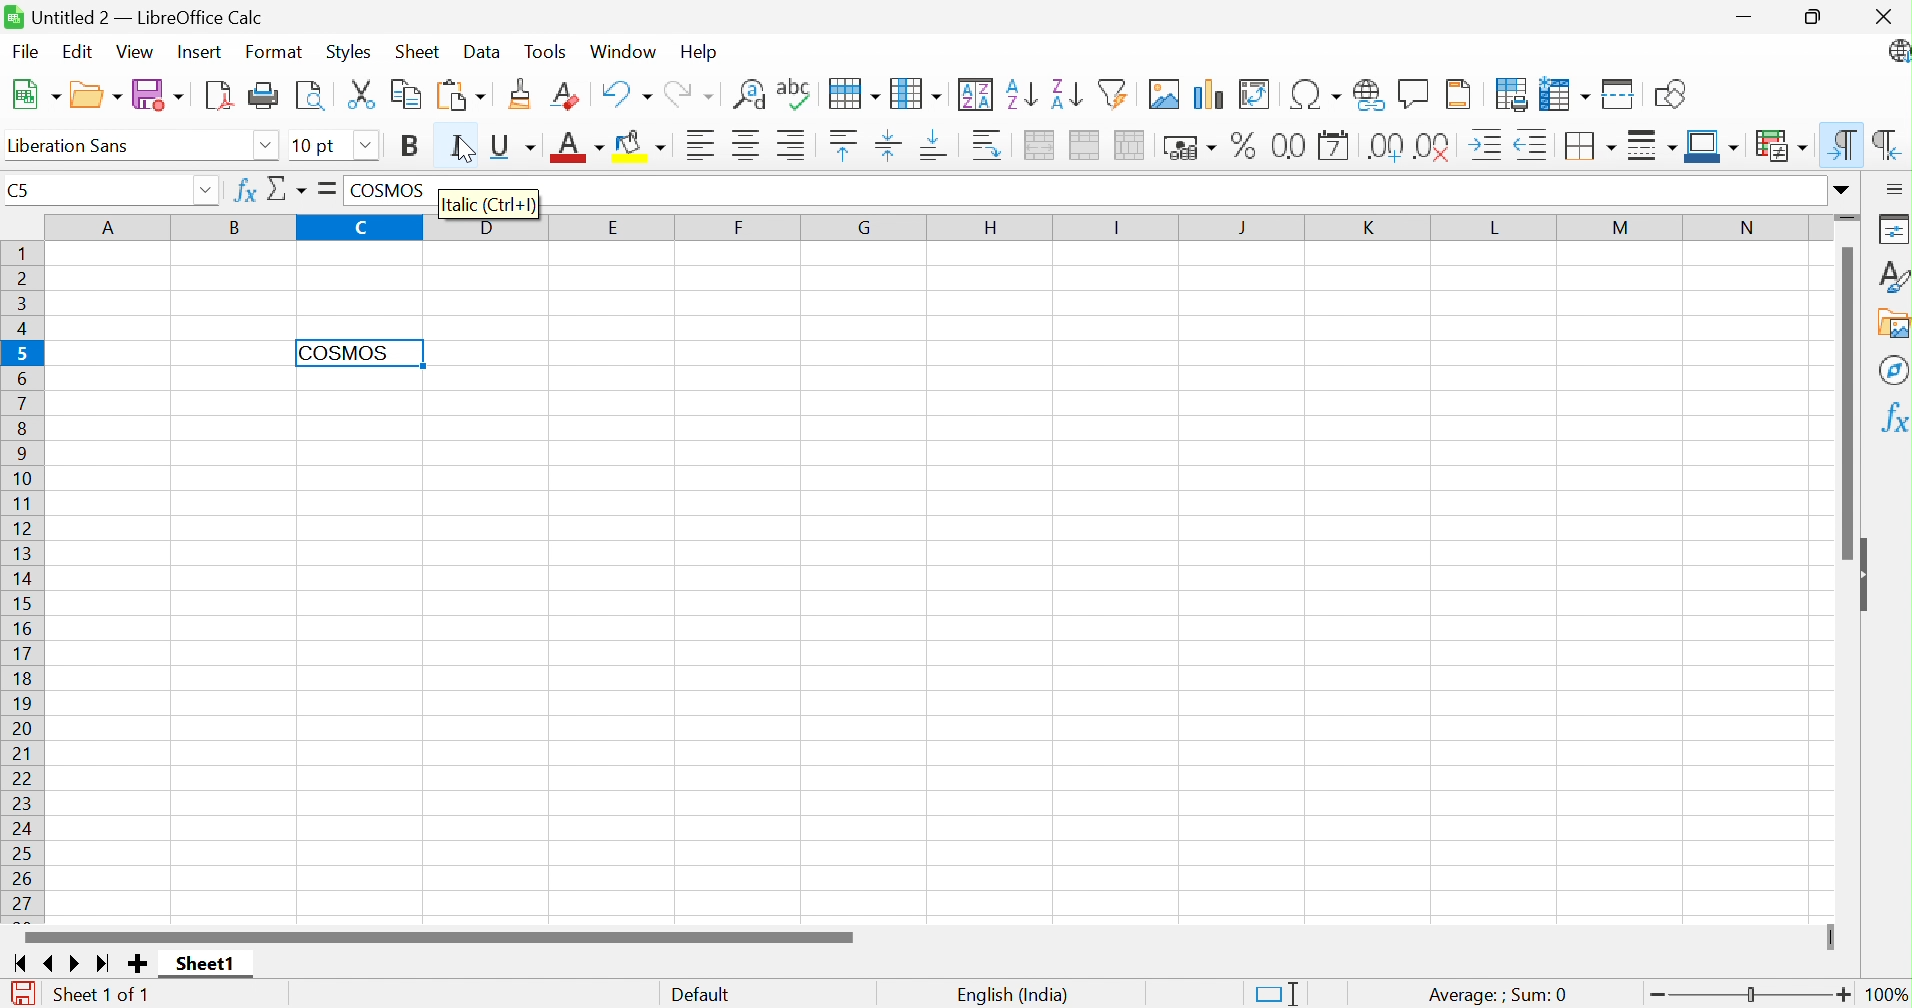 The image size is (1912, 1008). Describe the element at coordinates (460, 97) in the screenshot. I see `Paste` at that location.